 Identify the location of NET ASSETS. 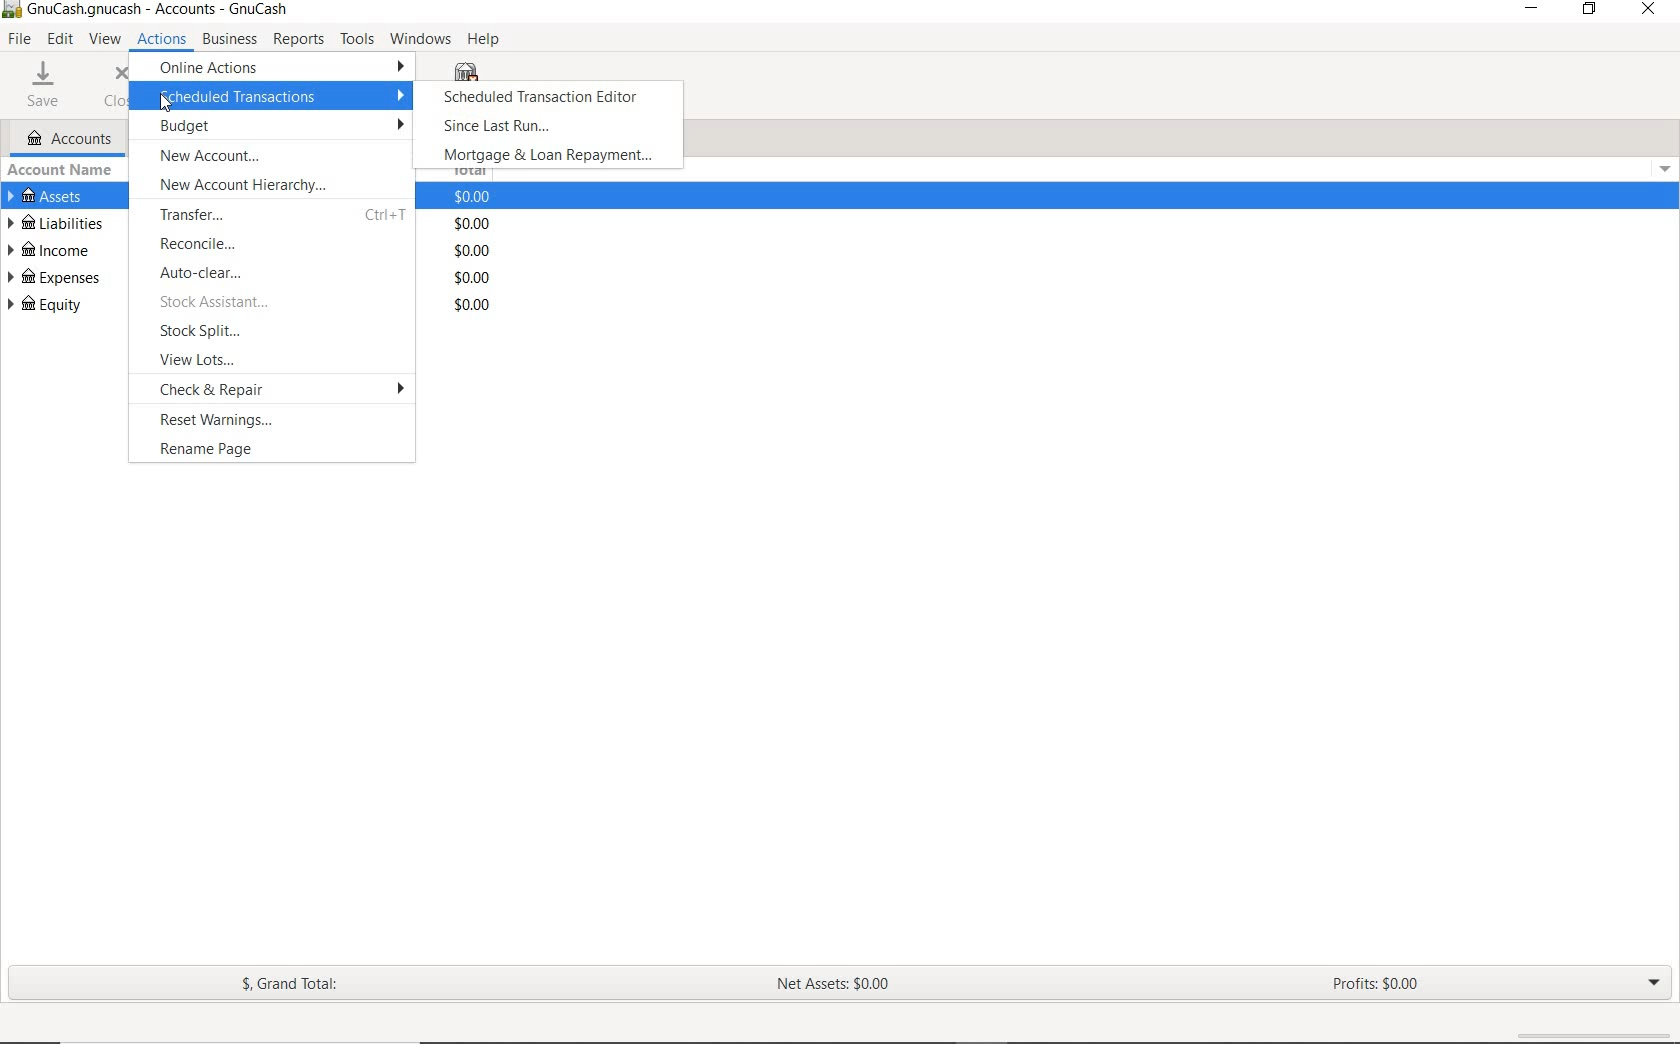
(837, 987).